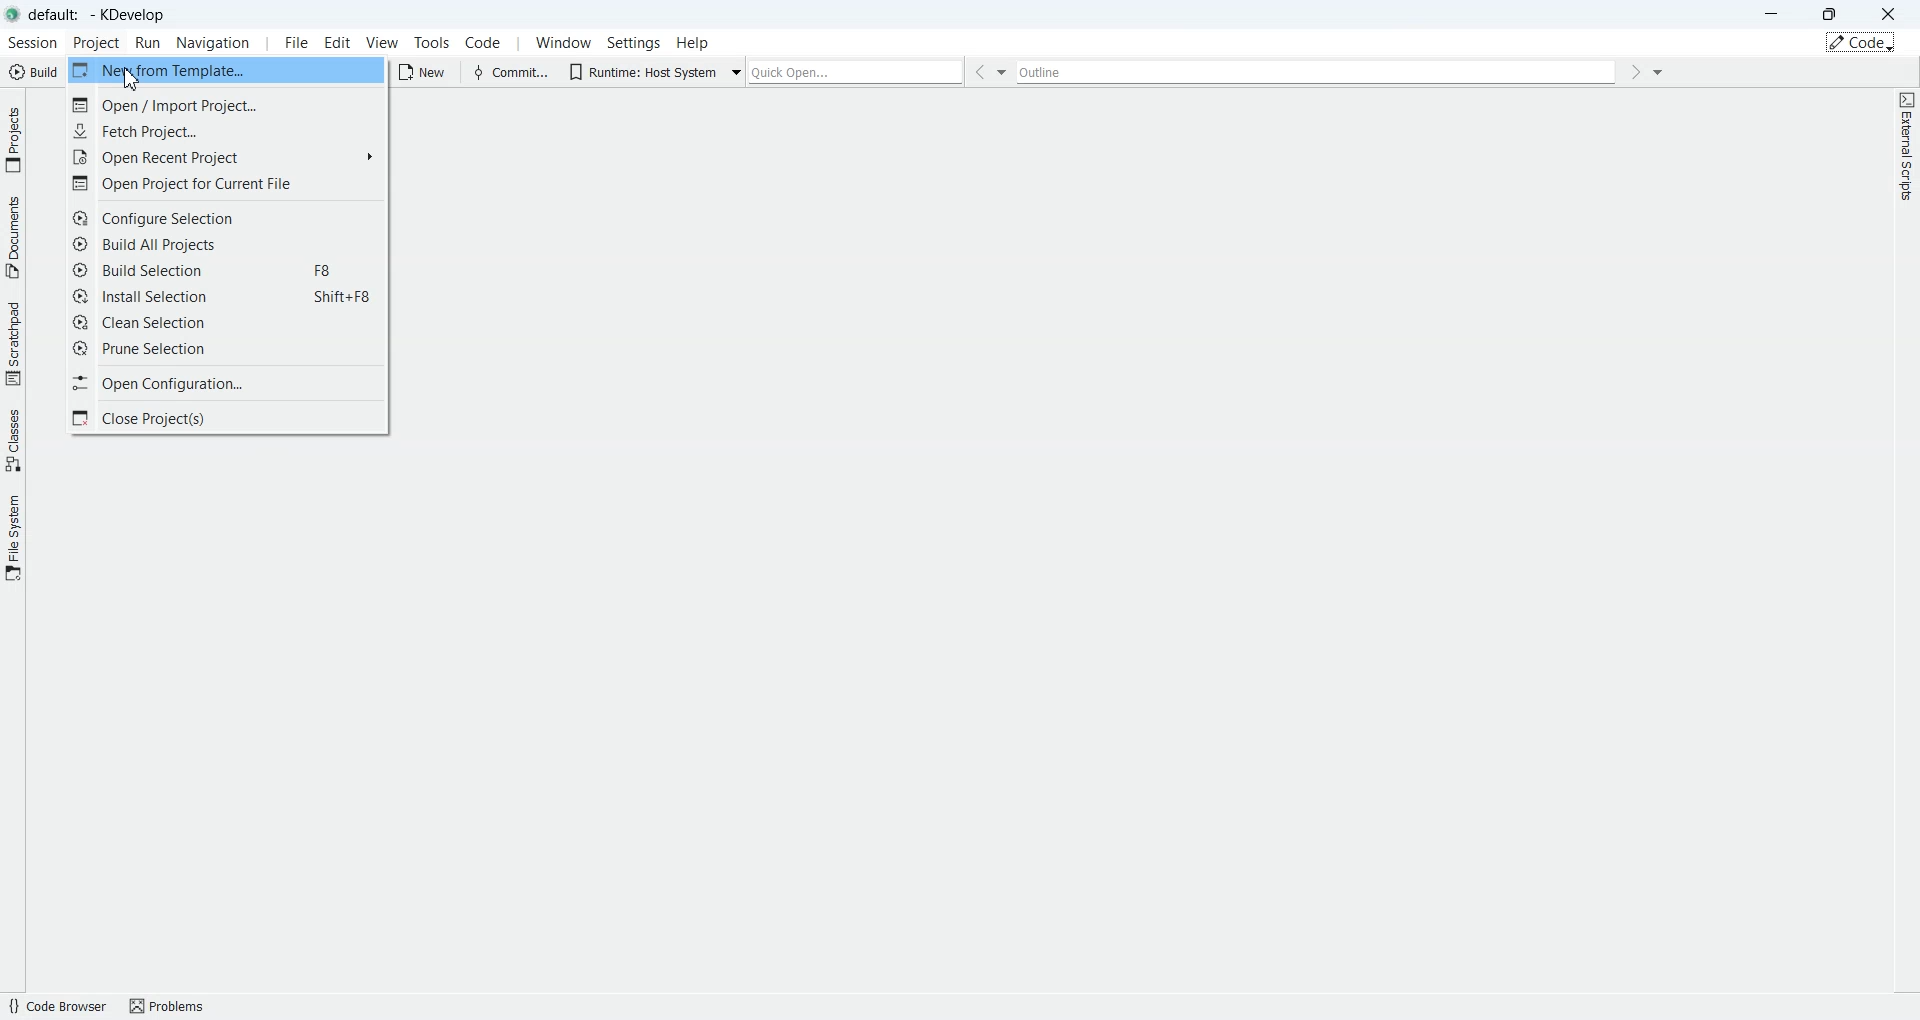 This screenshot has width=1920, height=1020. I want to click on Open Configuration, so click(227, 383).